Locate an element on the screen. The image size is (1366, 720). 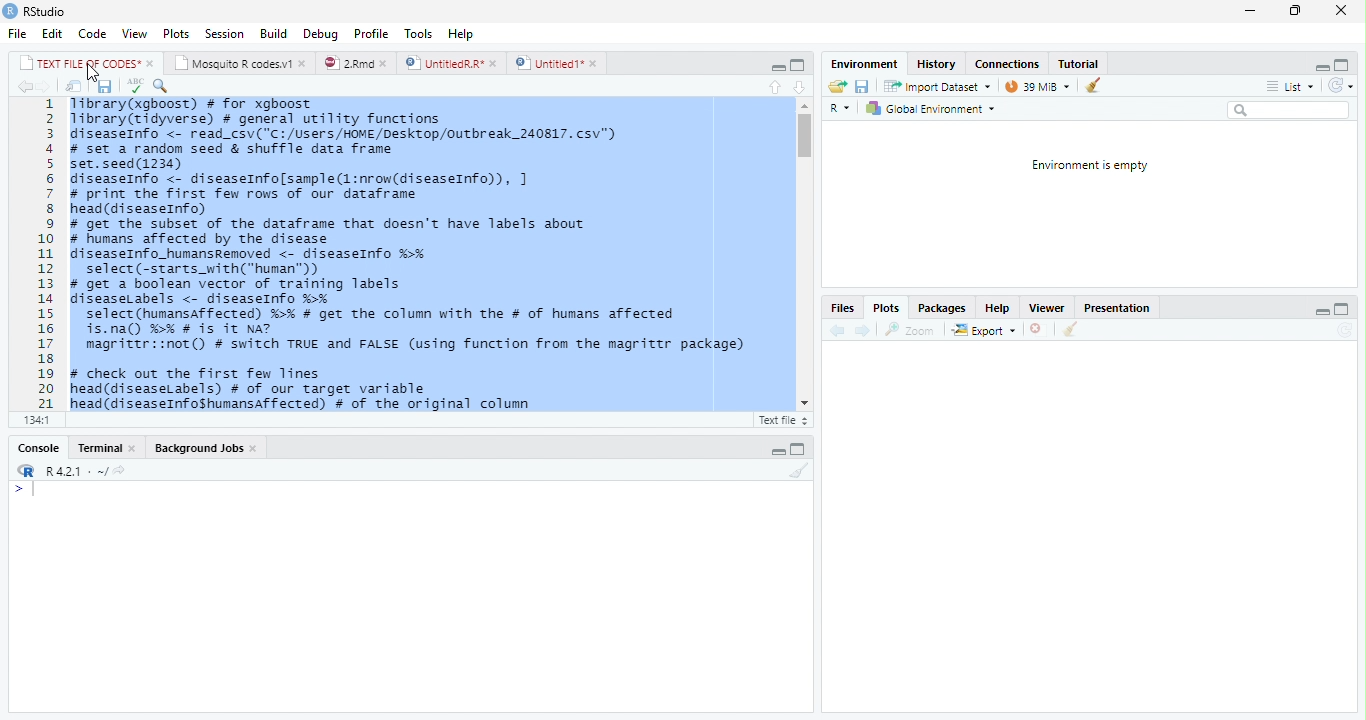
Delete is located at coordinates (1037, 329).